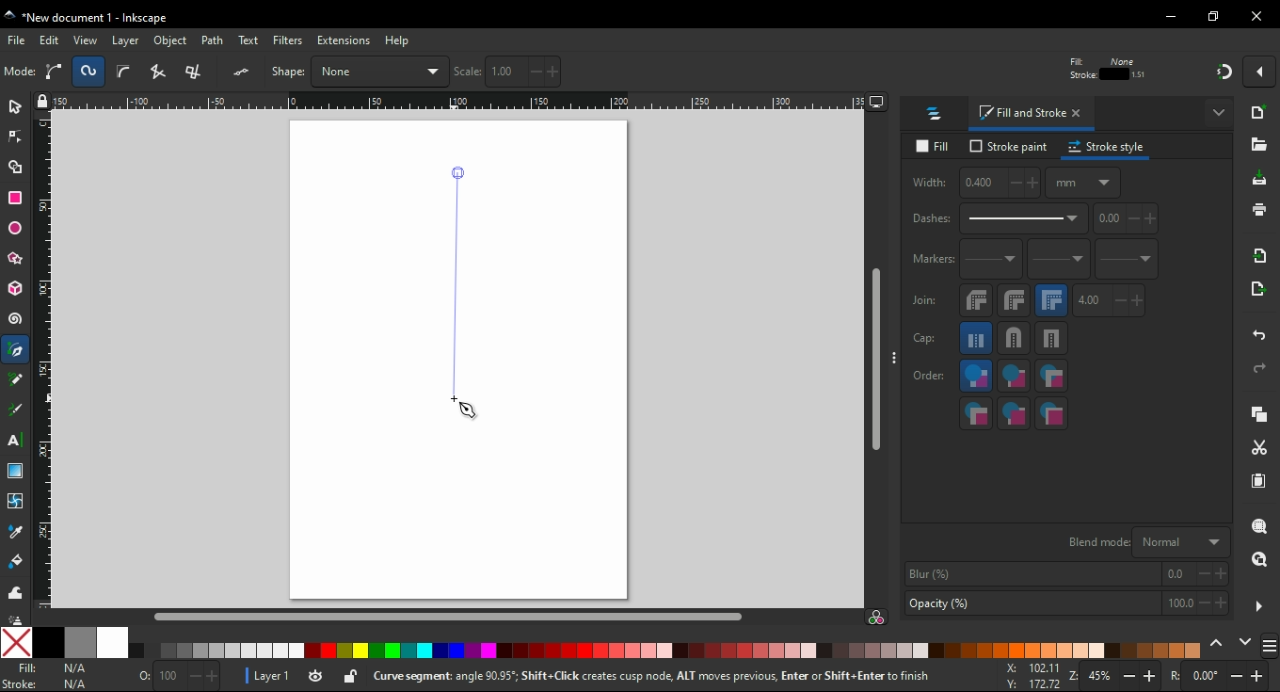  Describe the element at coordinates (1261, 112) in the screenshot. I see `new` at that location.